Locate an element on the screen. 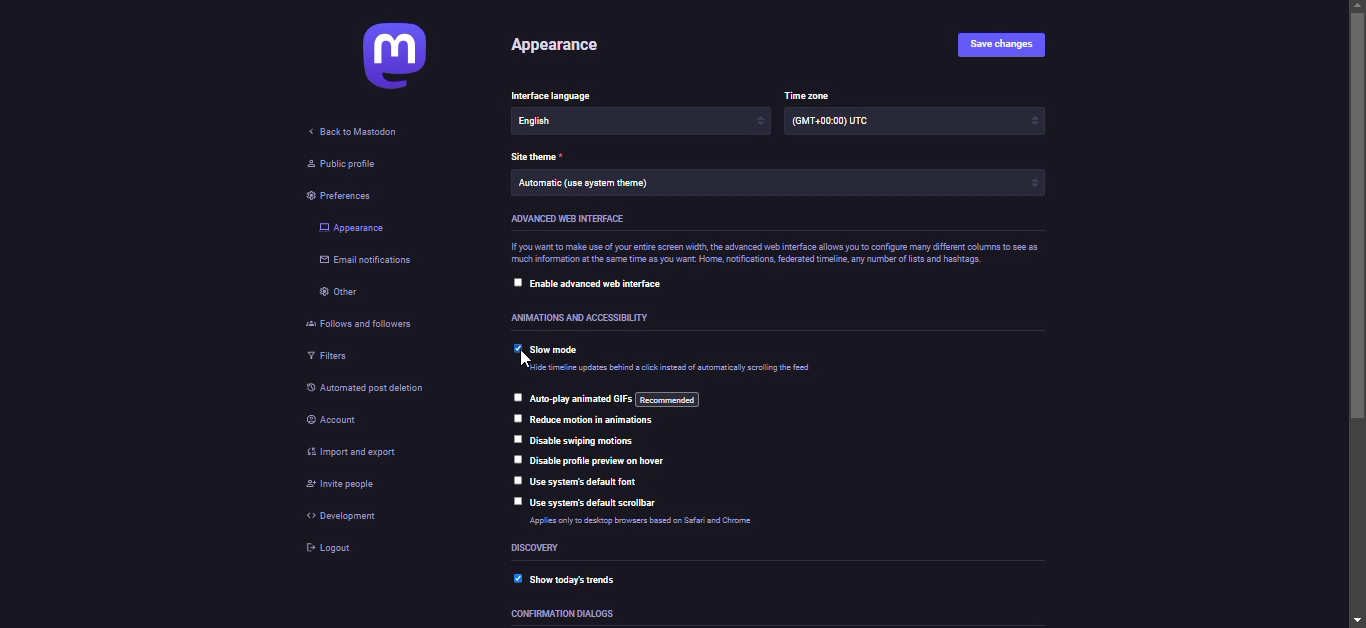  follows and followers is located at coordinates (360, 325).